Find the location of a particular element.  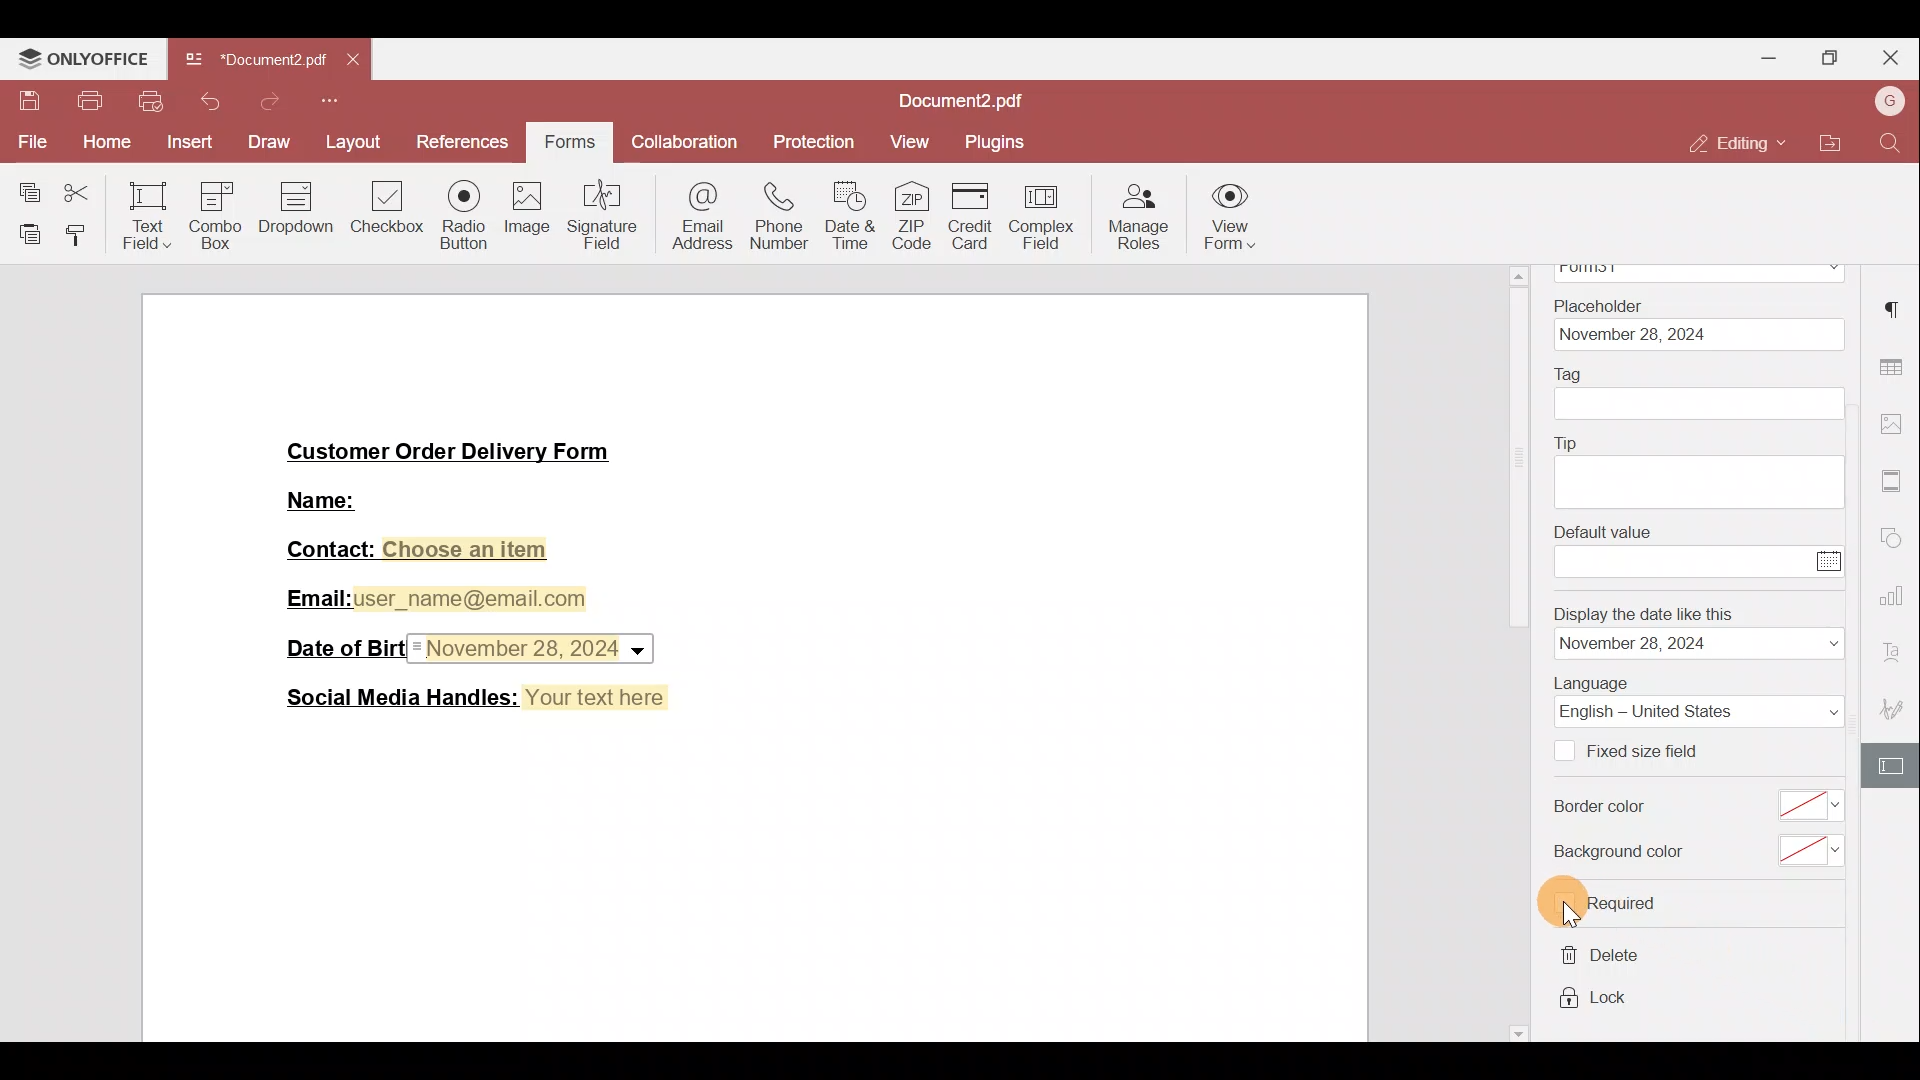

Close is located at coordinates (1891, 58).